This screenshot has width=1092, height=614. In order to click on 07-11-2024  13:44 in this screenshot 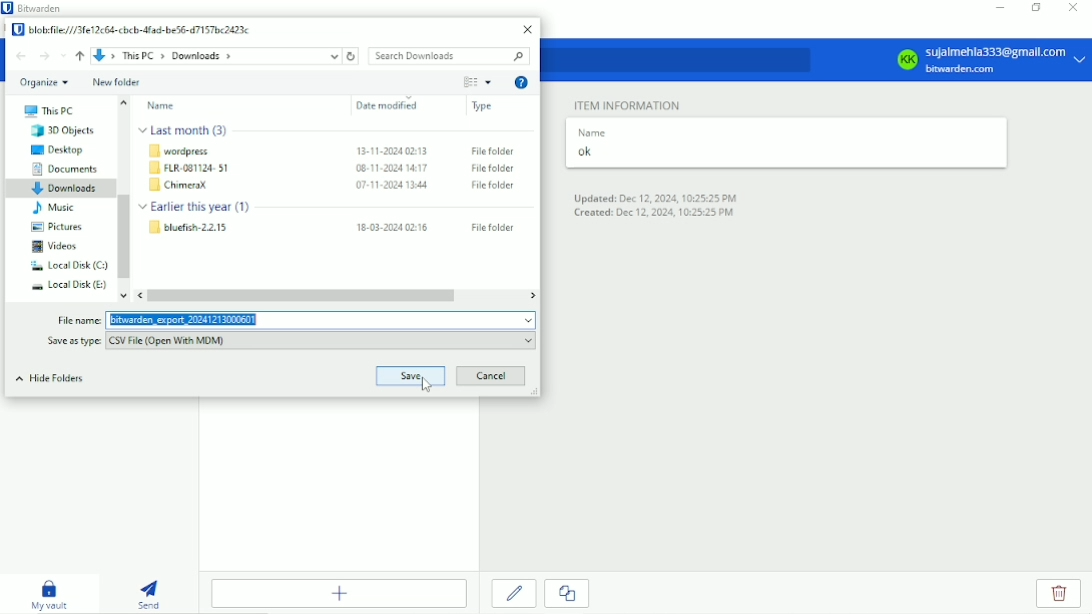, I will do `click(394, 186)`.